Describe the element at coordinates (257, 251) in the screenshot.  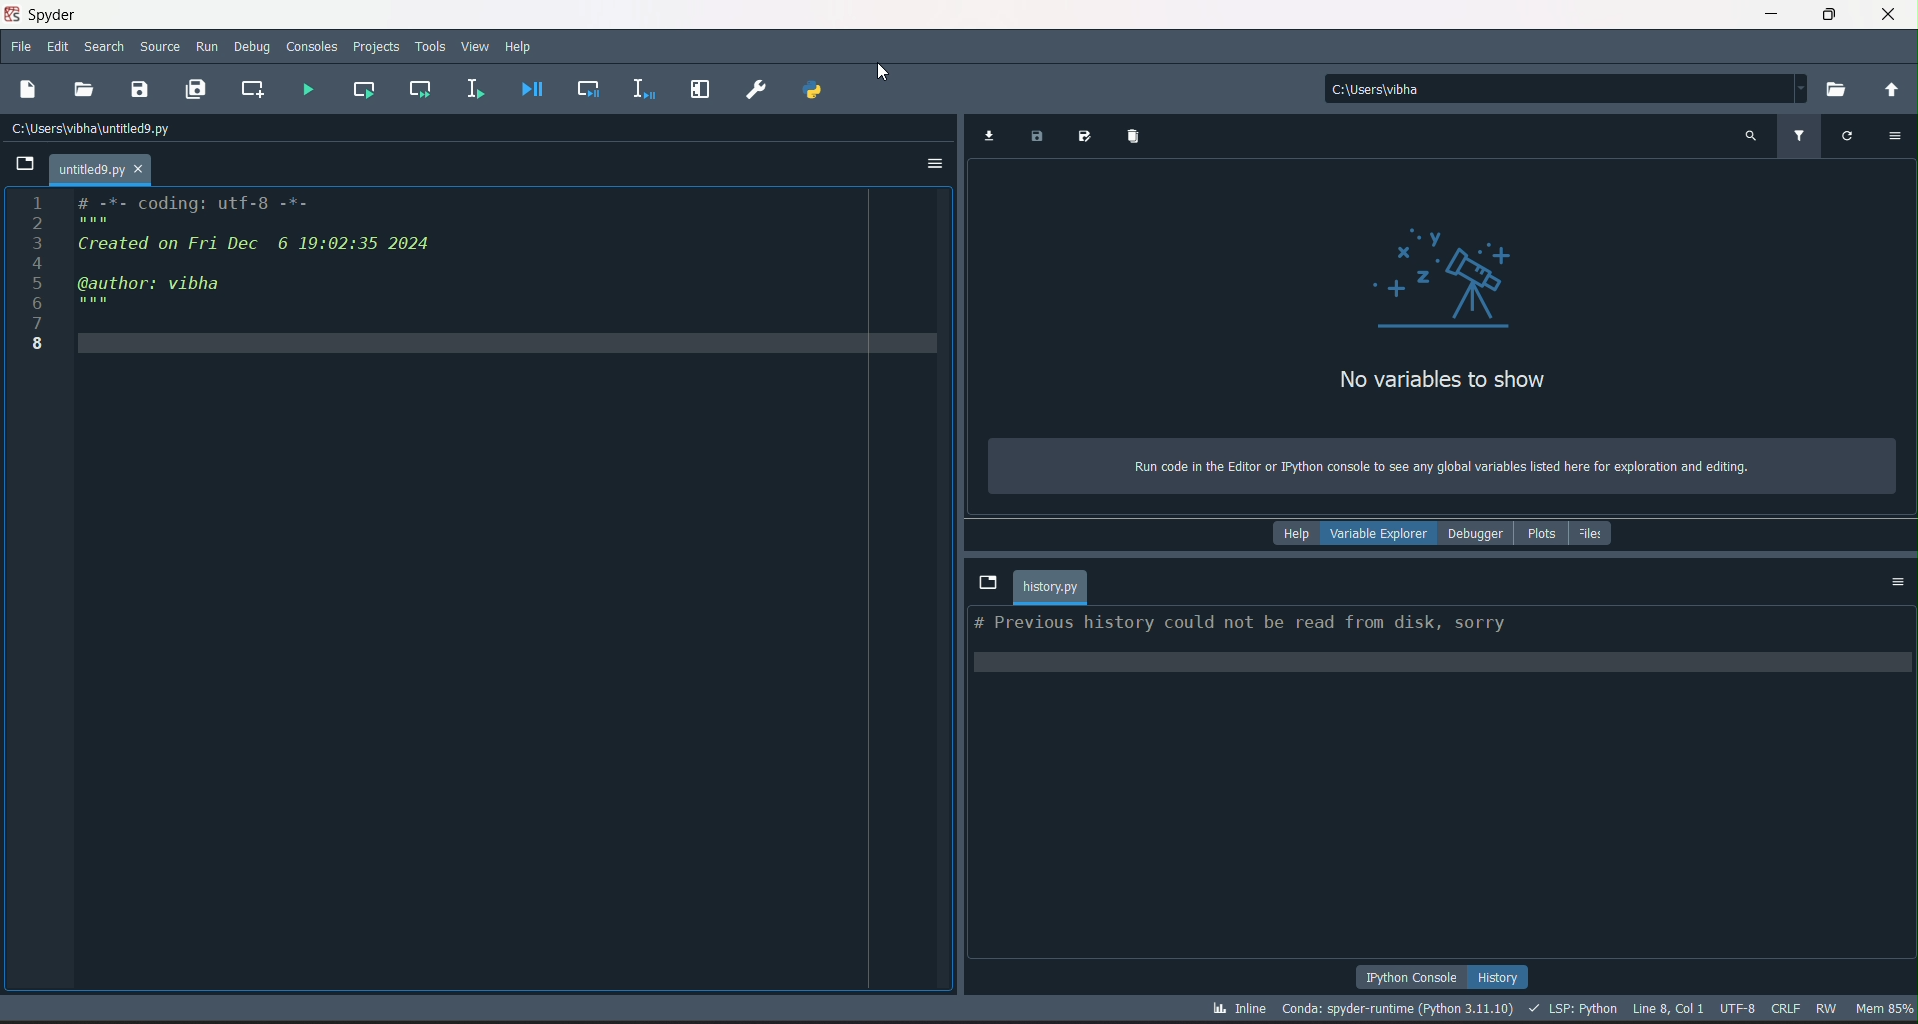
I see `code` at that location.